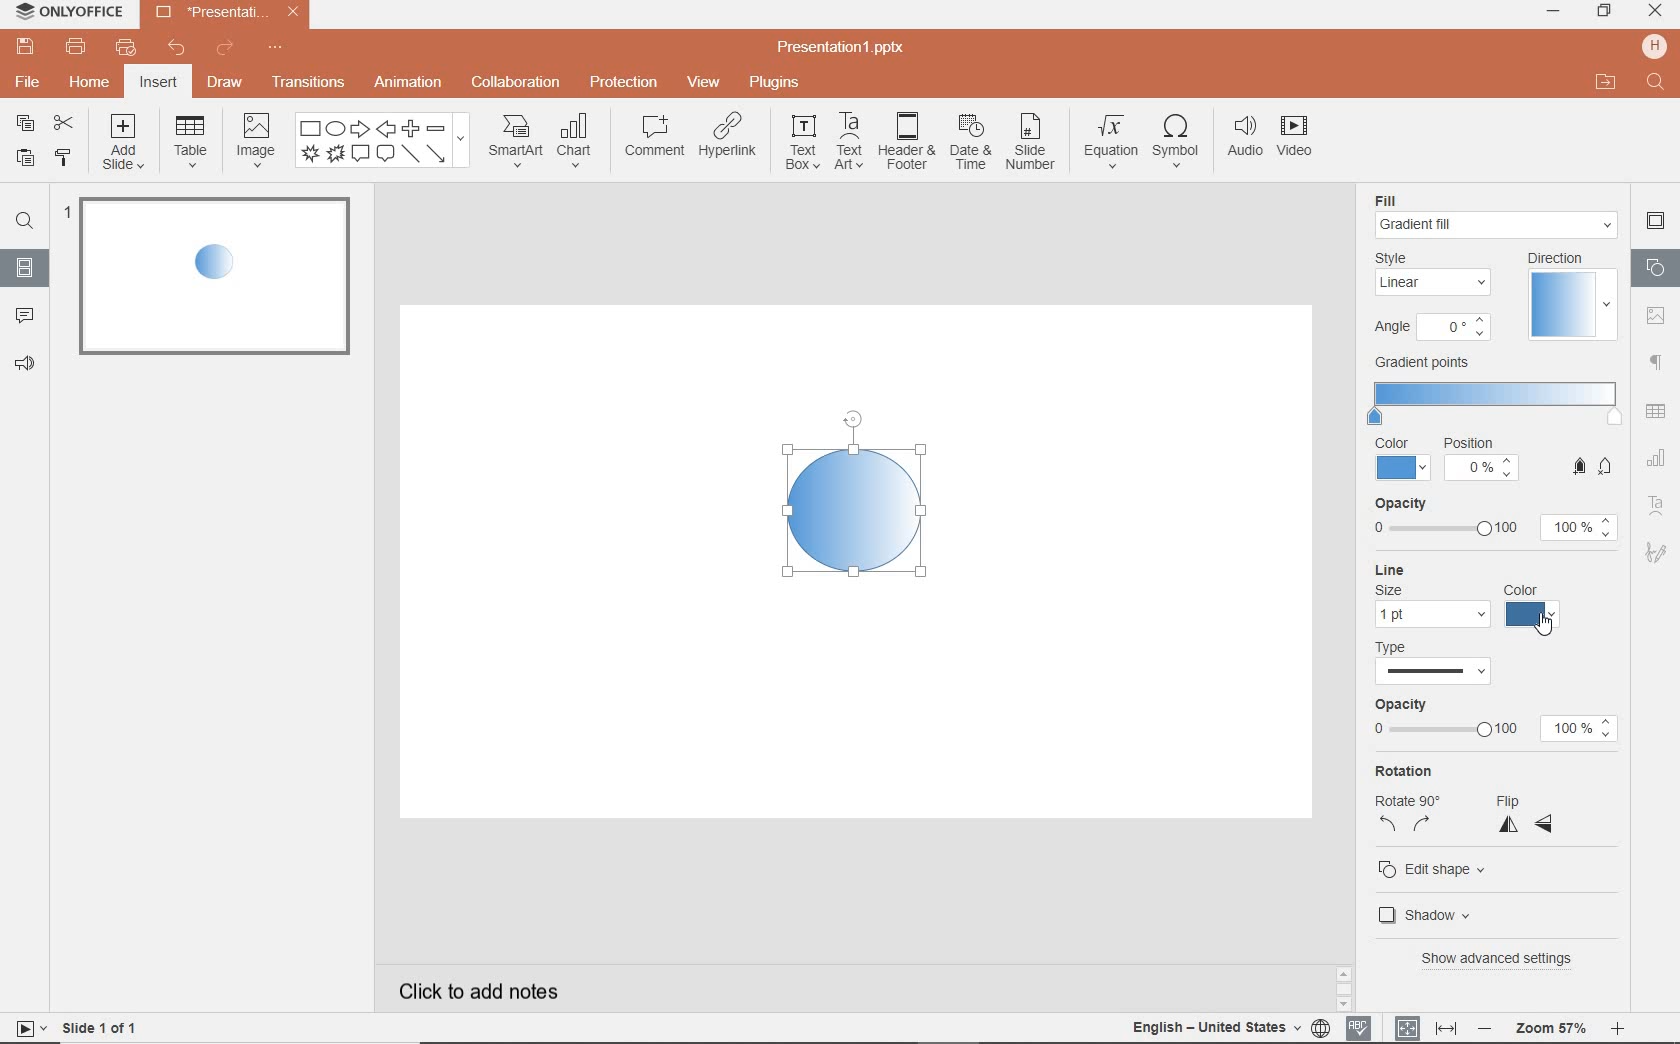 This screenshot has height=1044, width=1680. What do you see at coordinates (101, 1026) in the screenshot?
I see `slide 1 of 1` at bounding box center [101, 1026].